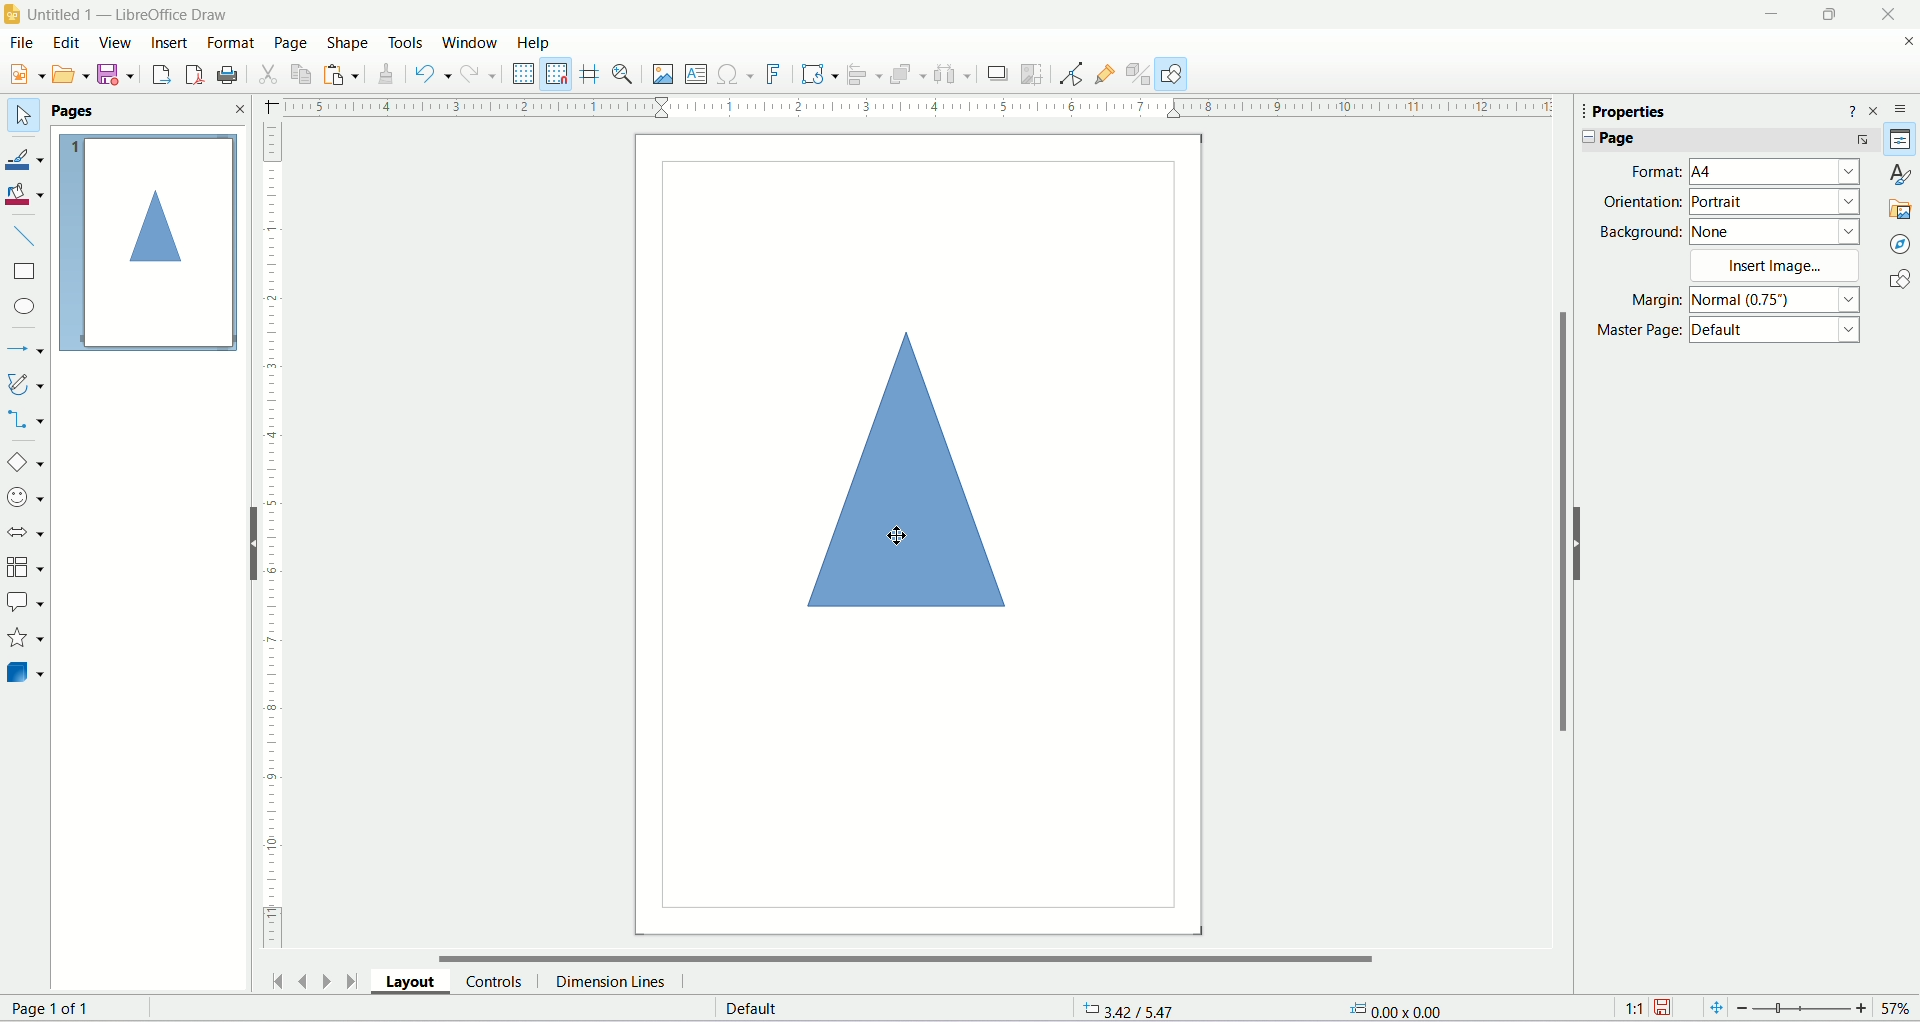 The image size is (1920, 1022). Describe the element at coordinates (611, 984) in the screenshot. I see `Dimension Lines` at that location.